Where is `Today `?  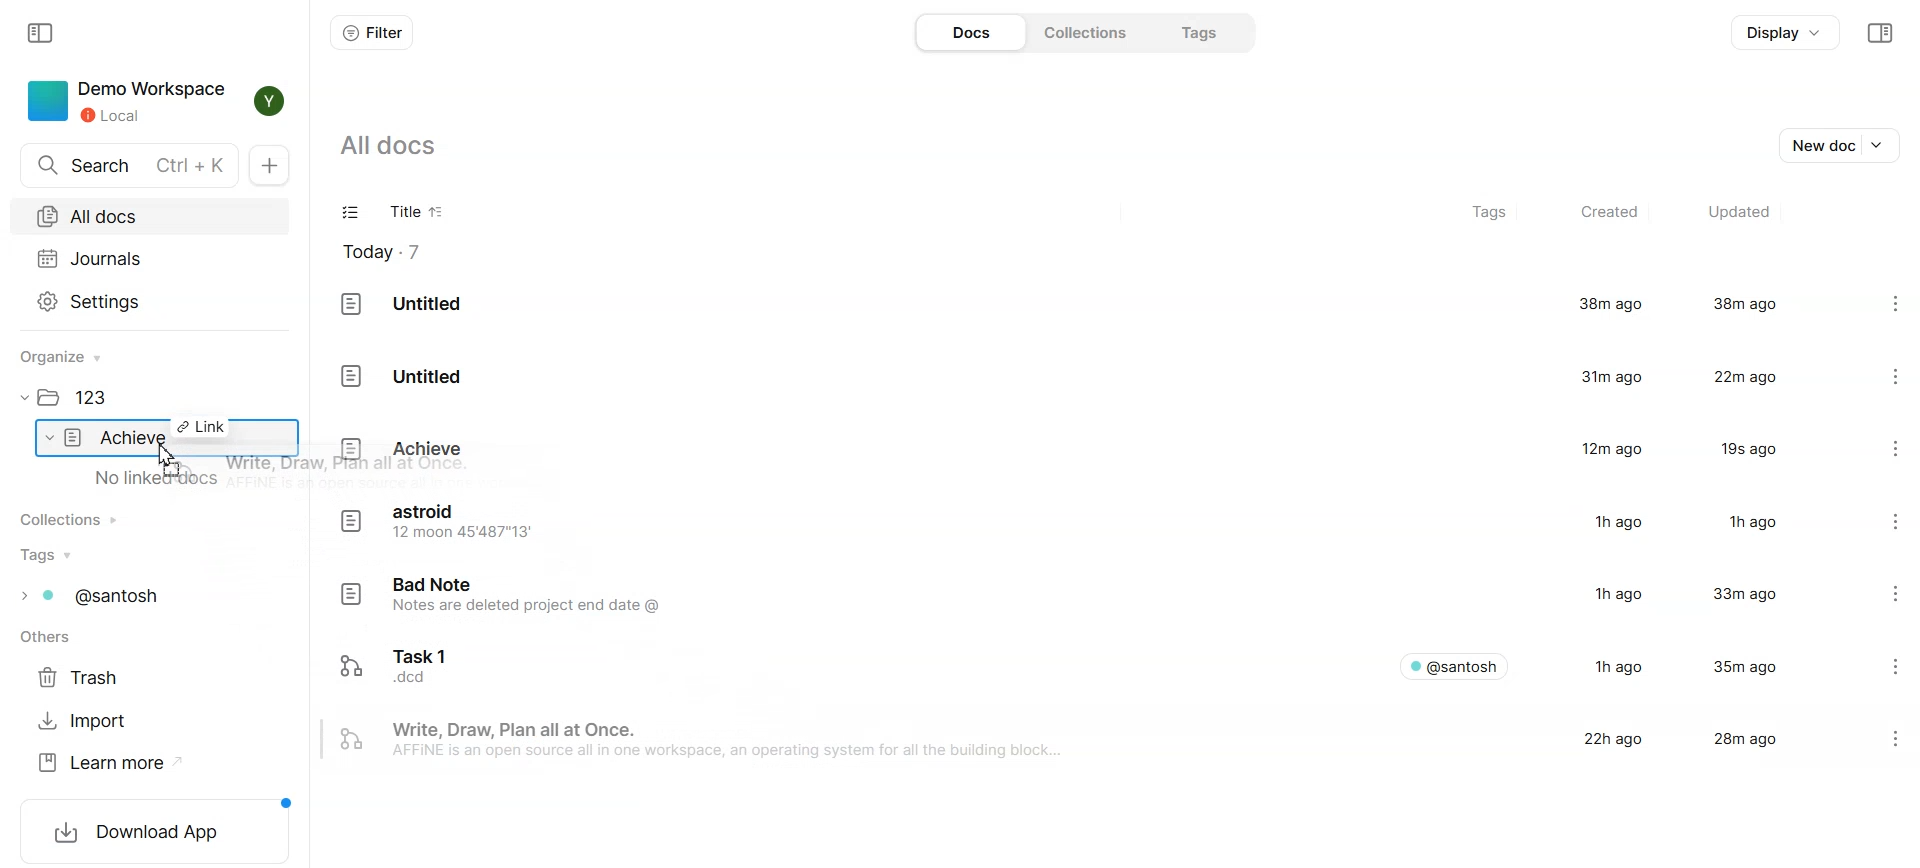
Today  is located at coordinates (393, 252).